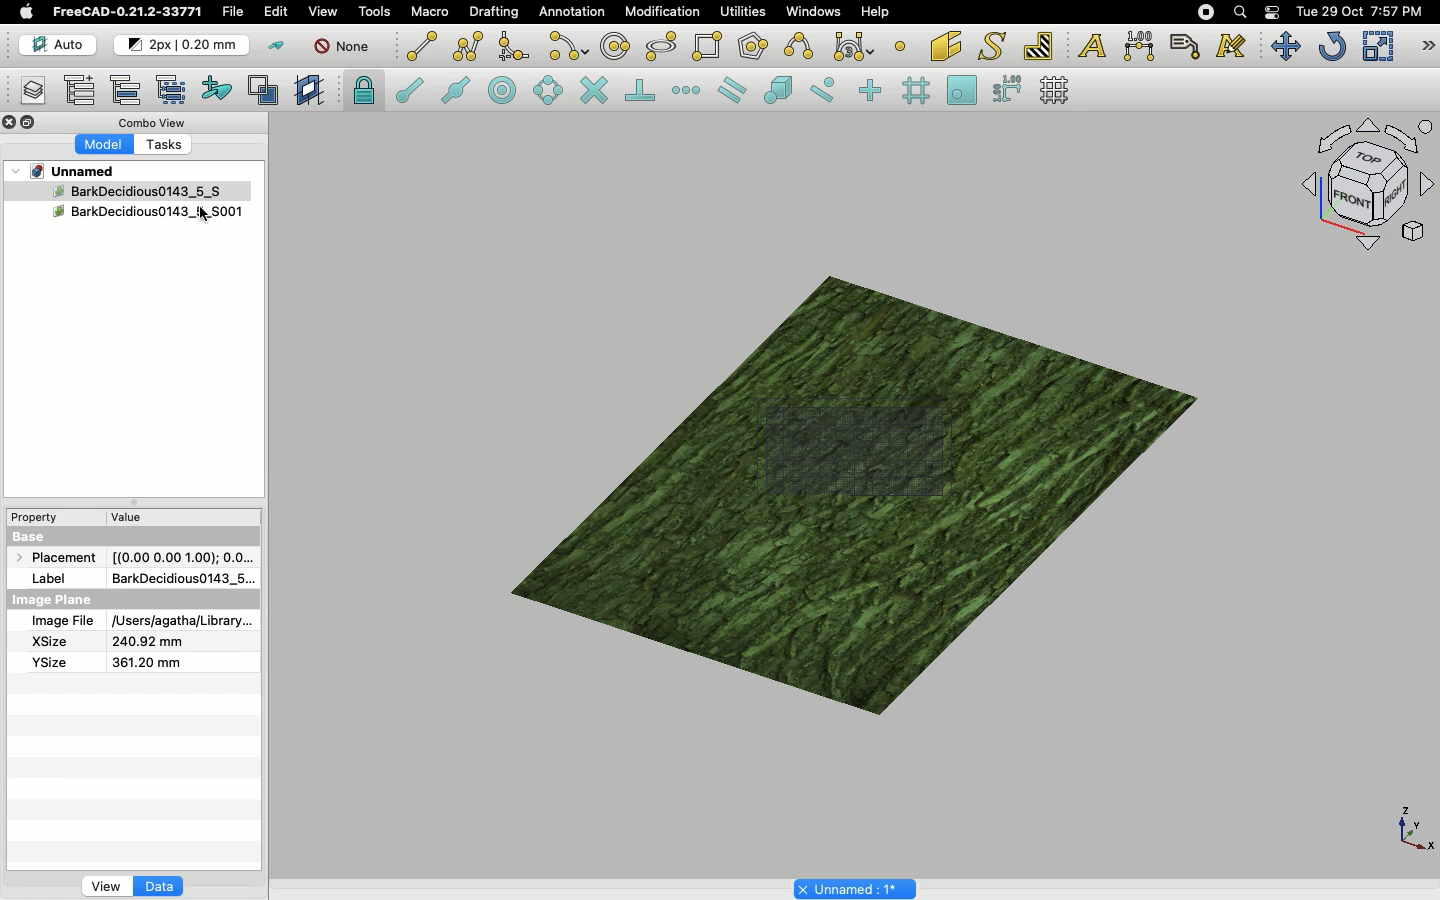 The height and width of the screenshot is (900, 1440). What do you see at coordinates (512, 49) in the screenshot?
I see `Fillet` at bounding box center [512, 49].